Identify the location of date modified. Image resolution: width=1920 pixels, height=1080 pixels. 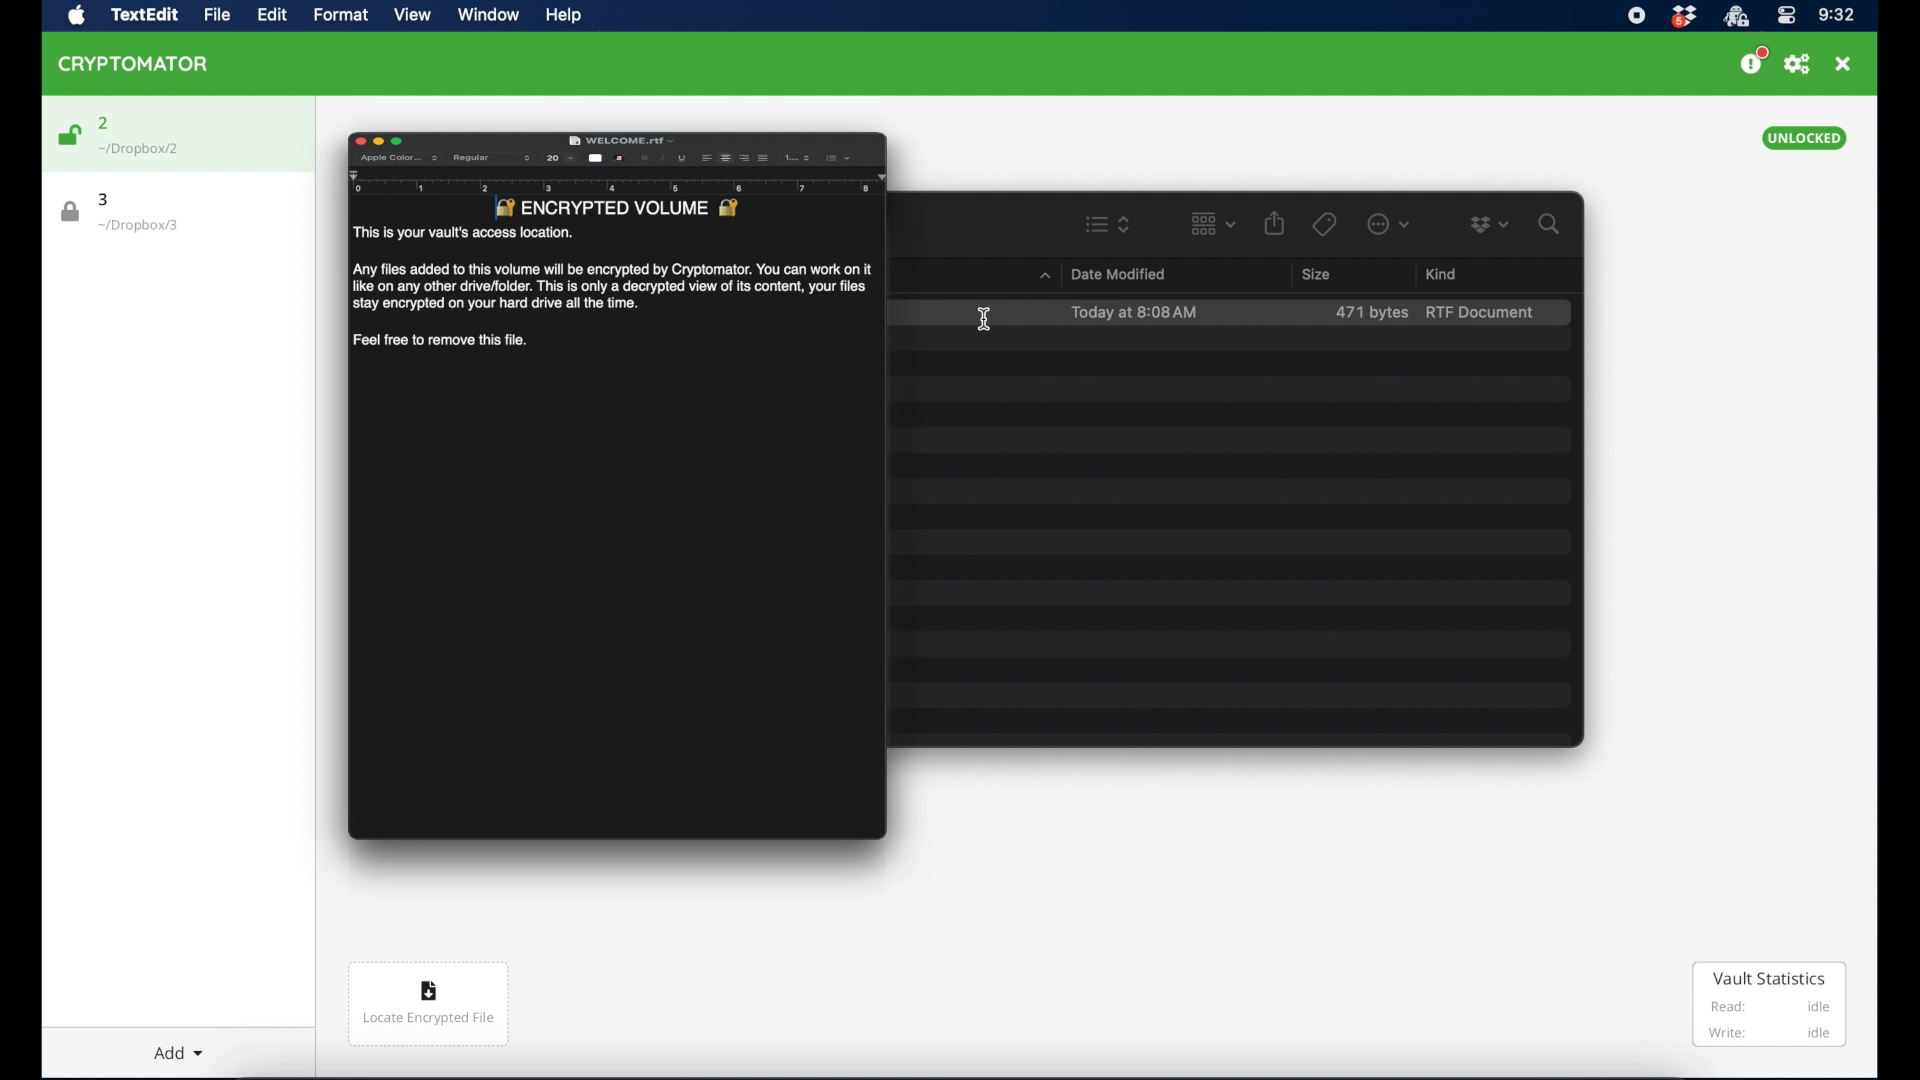
(1118, 274).